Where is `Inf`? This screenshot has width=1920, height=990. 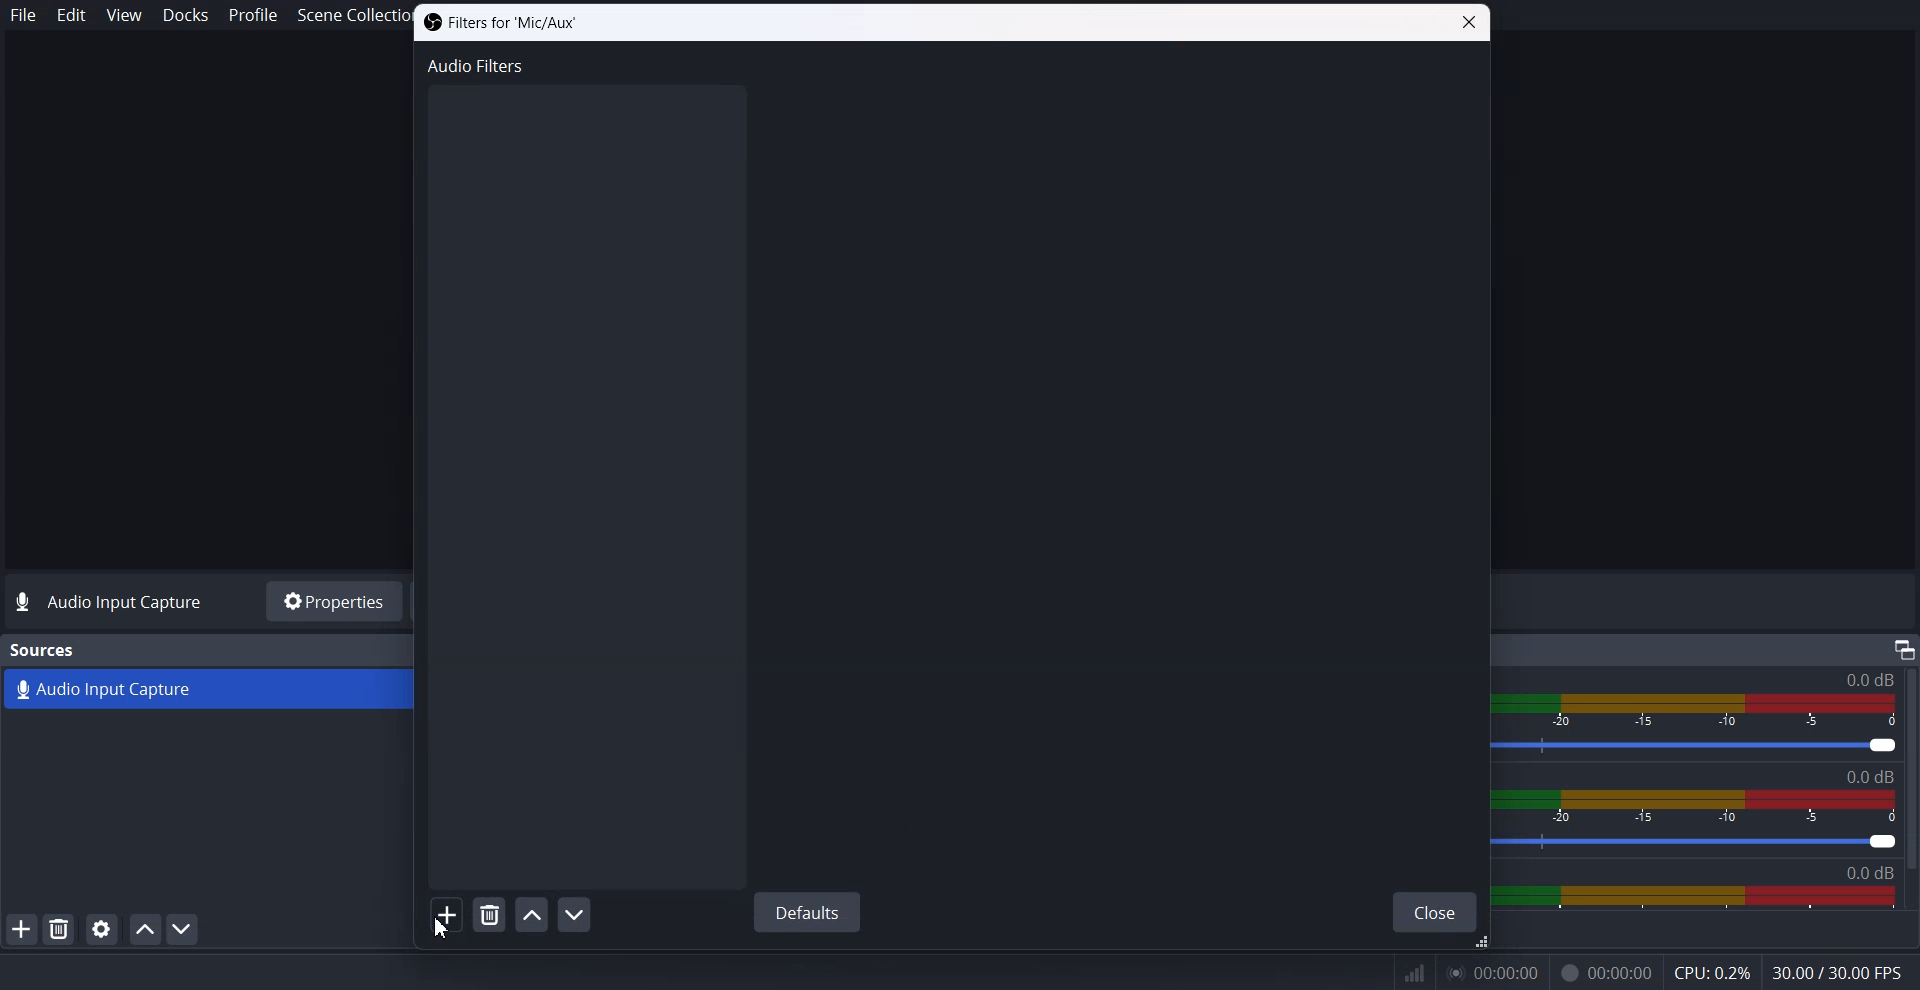
Inf is located at coordinates (1415, 974).